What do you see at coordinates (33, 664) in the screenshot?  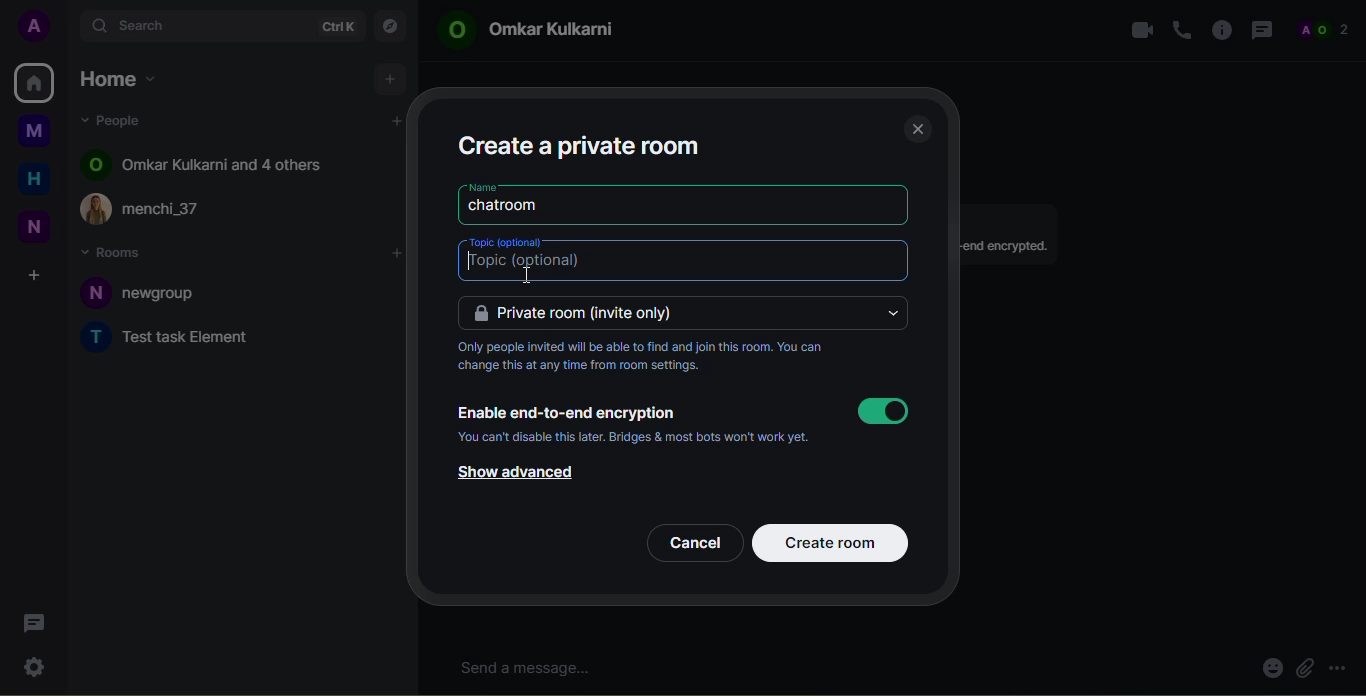 I see `quick settings` at bounding box center [33, 664].